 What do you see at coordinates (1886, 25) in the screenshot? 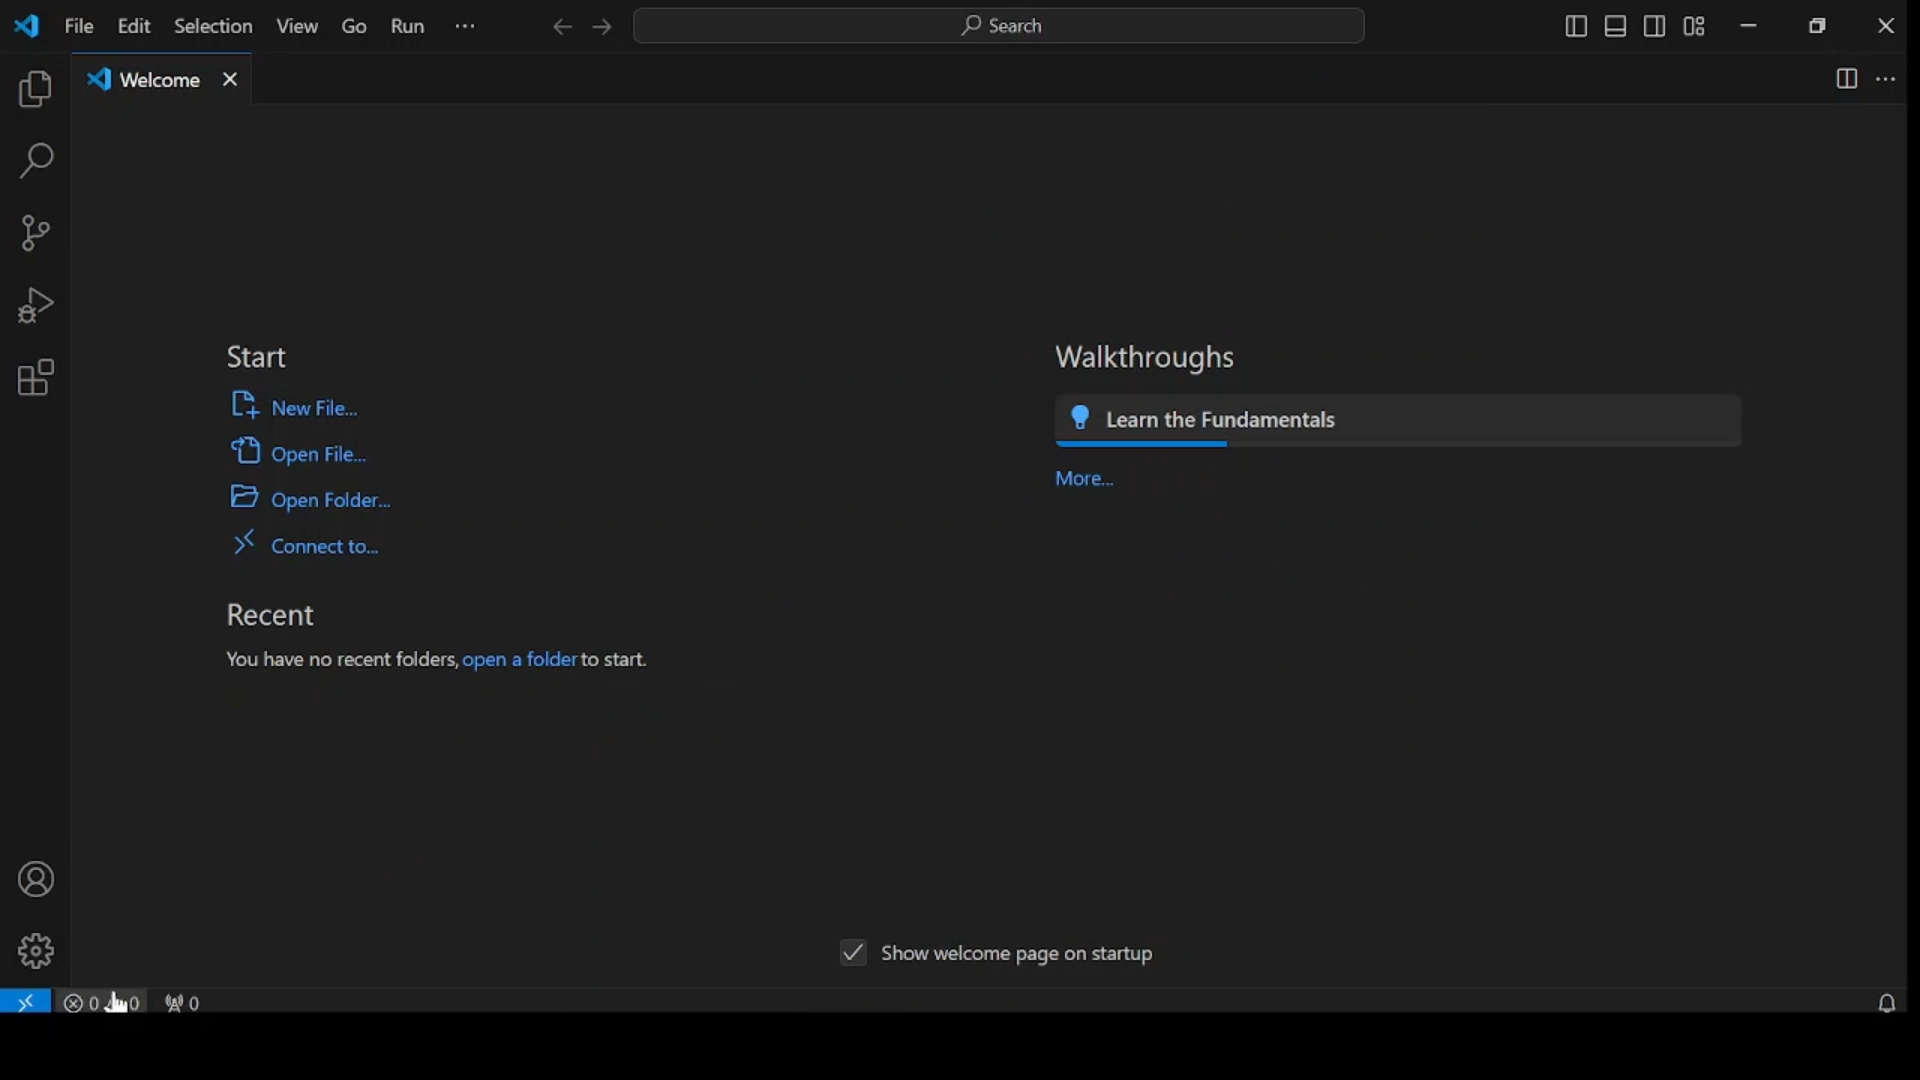
I see `close` at bounding box center [1886, 25].